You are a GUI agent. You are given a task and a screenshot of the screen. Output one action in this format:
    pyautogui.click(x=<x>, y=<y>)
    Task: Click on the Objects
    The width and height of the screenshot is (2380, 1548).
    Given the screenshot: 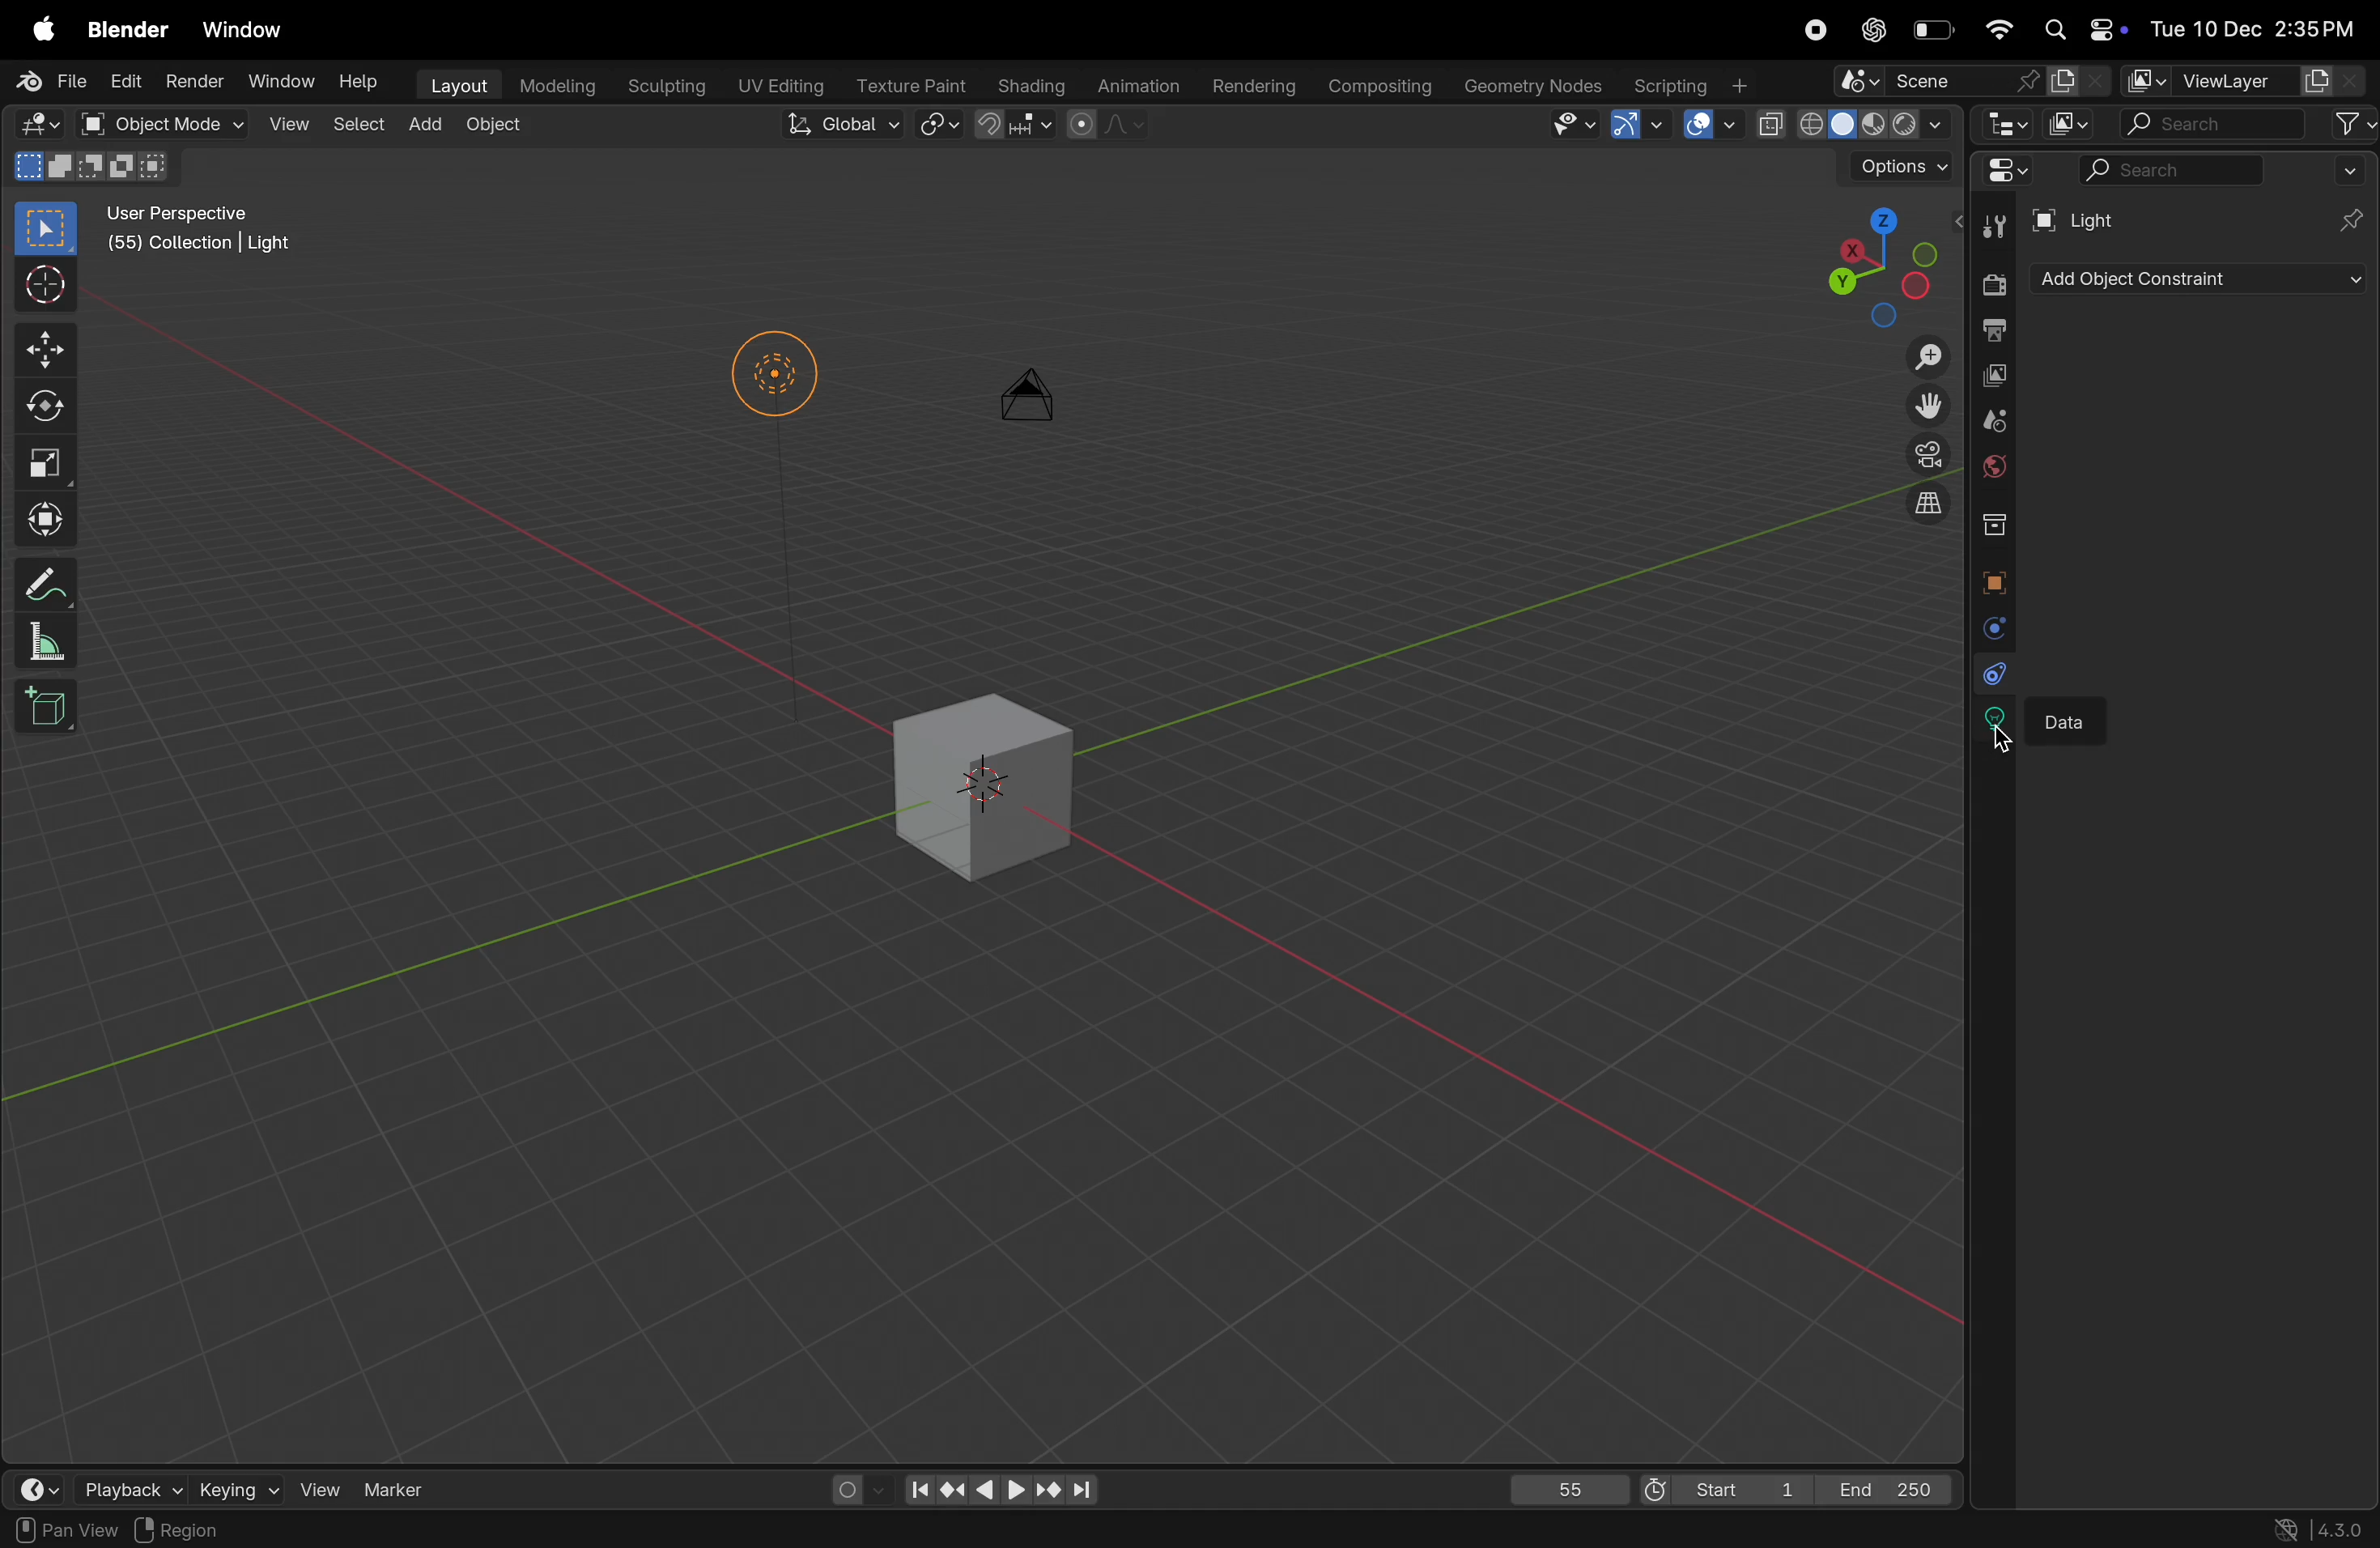 What is the action you would take?
    pyautogui.click(x=299, y=1529)
    